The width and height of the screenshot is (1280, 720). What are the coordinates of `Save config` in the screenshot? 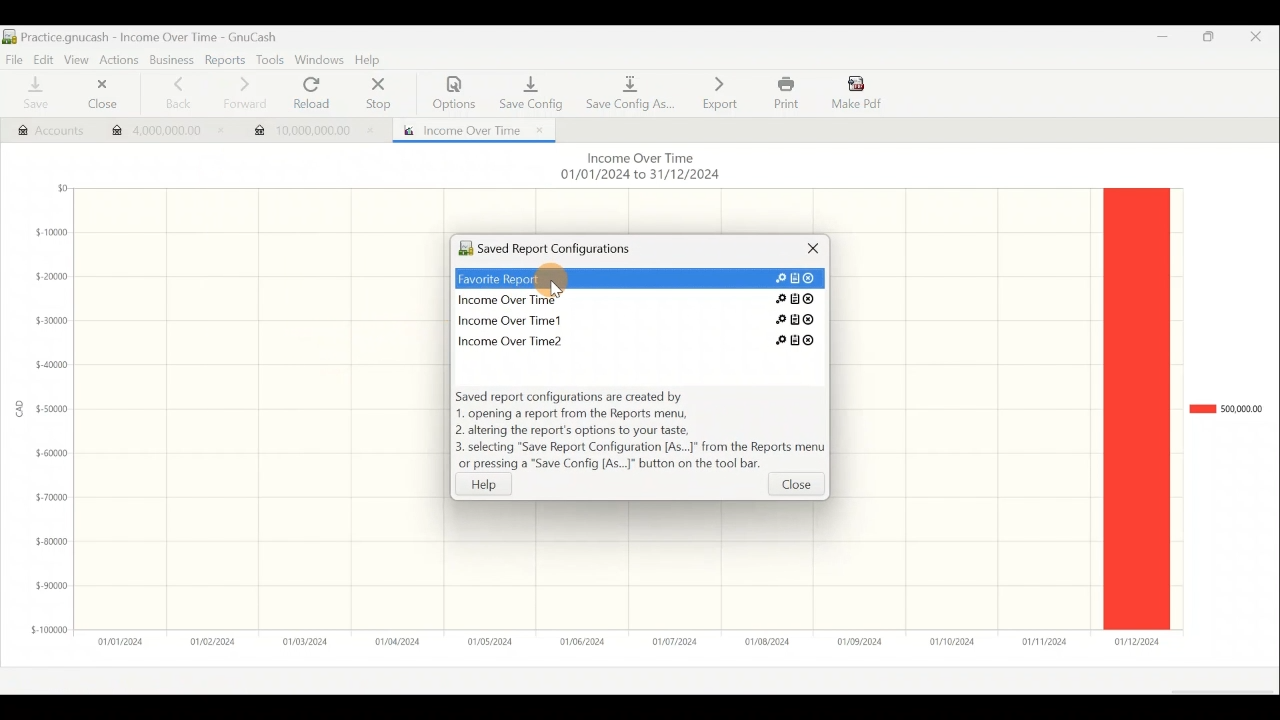 It's located at (528, 88).